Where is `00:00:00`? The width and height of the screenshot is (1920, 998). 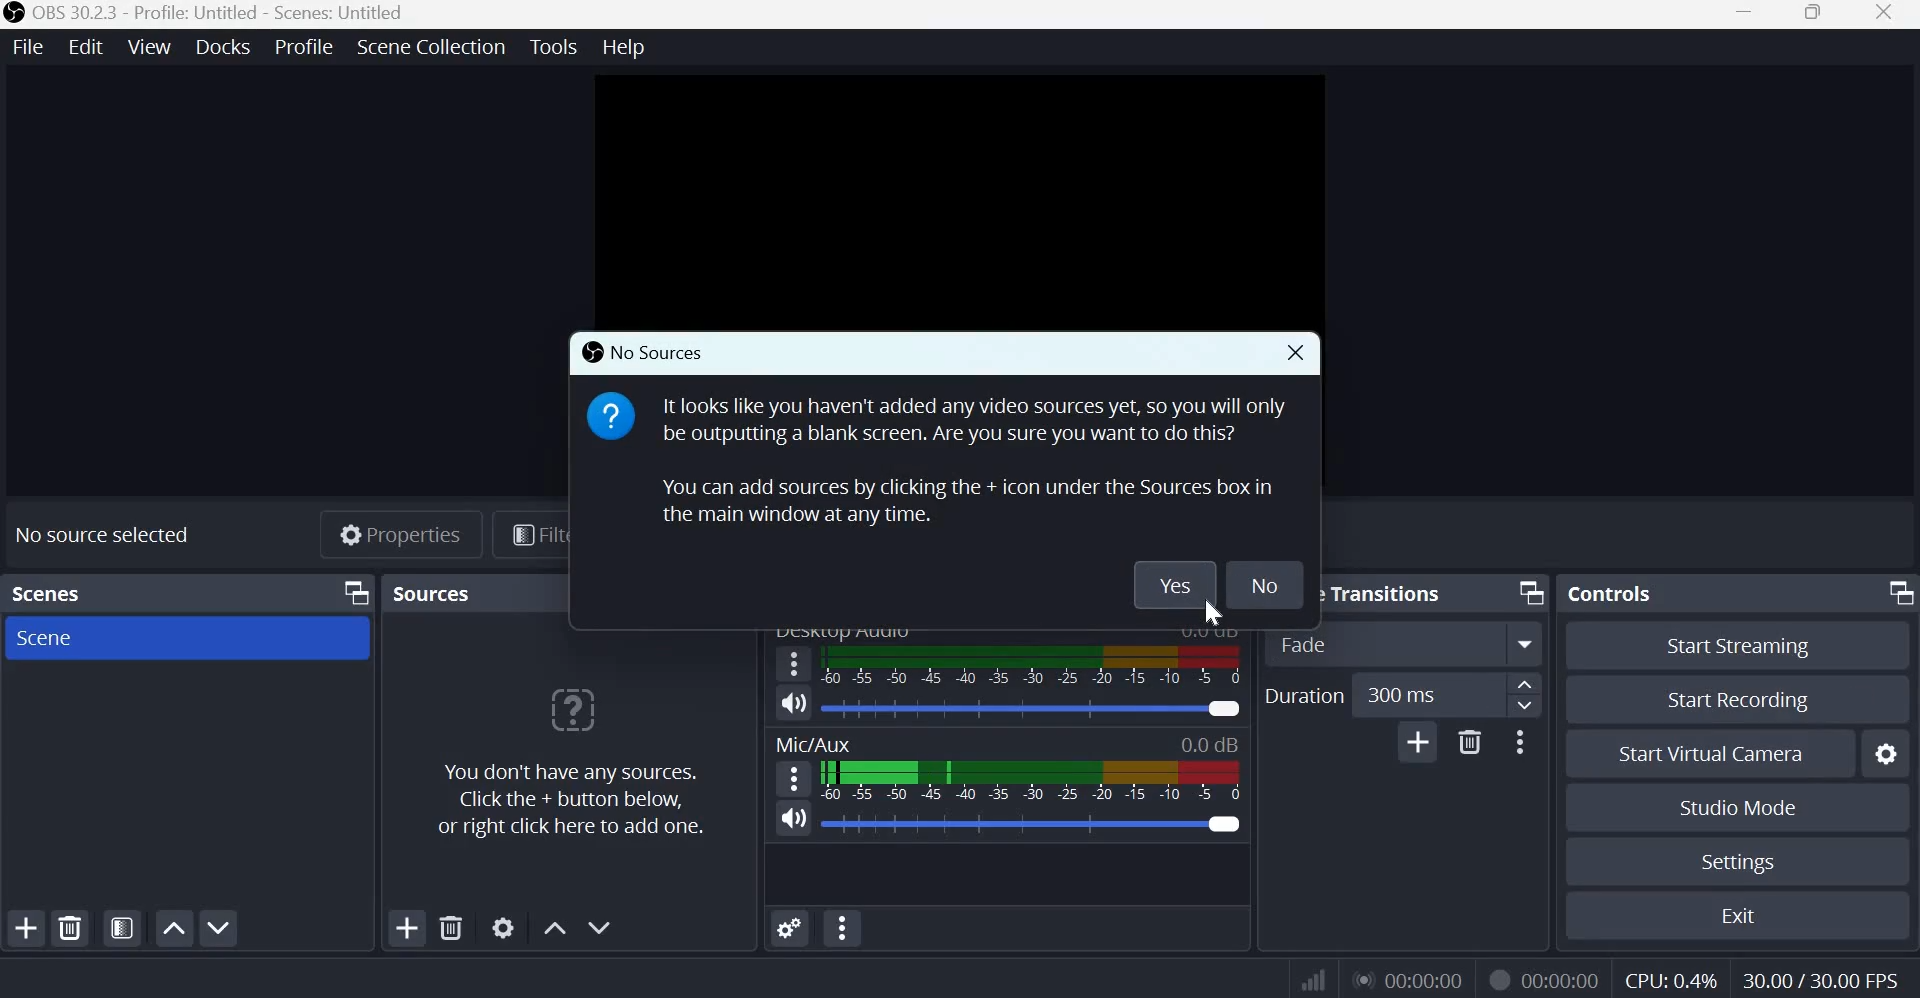
00:00:00 is located at coordinates (1563, 977).